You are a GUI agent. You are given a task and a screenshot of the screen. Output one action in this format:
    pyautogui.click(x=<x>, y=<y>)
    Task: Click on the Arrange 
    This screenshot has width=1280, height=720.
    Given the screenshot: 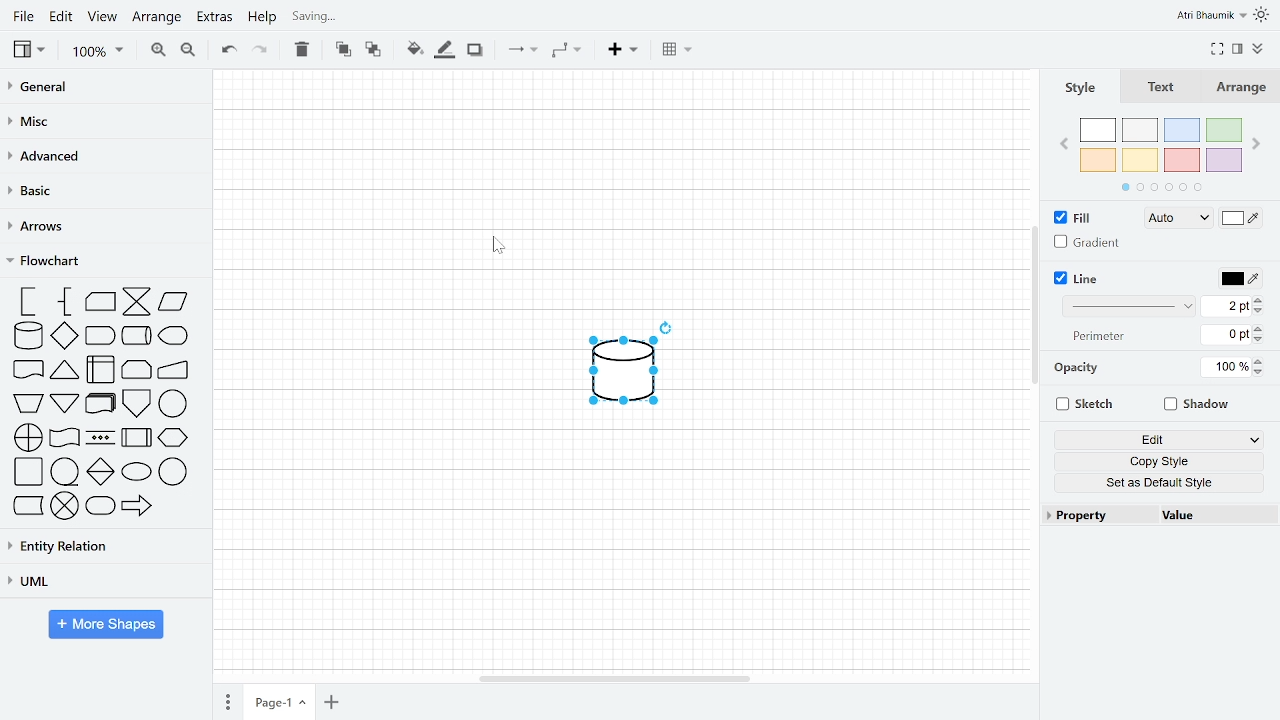 What is the action you would take?
    pyautogui.click(x=1242, y=87)
    